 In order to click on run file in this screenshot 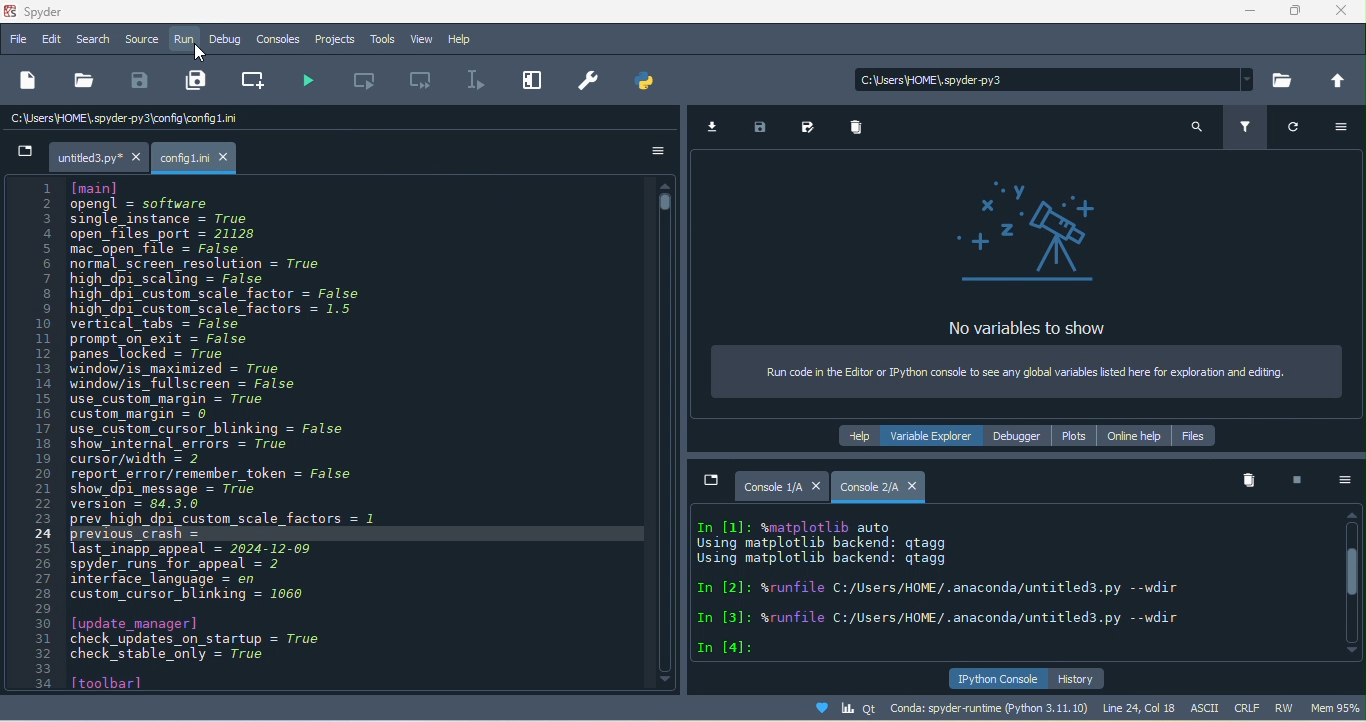, I will do `click(303, 82)`.